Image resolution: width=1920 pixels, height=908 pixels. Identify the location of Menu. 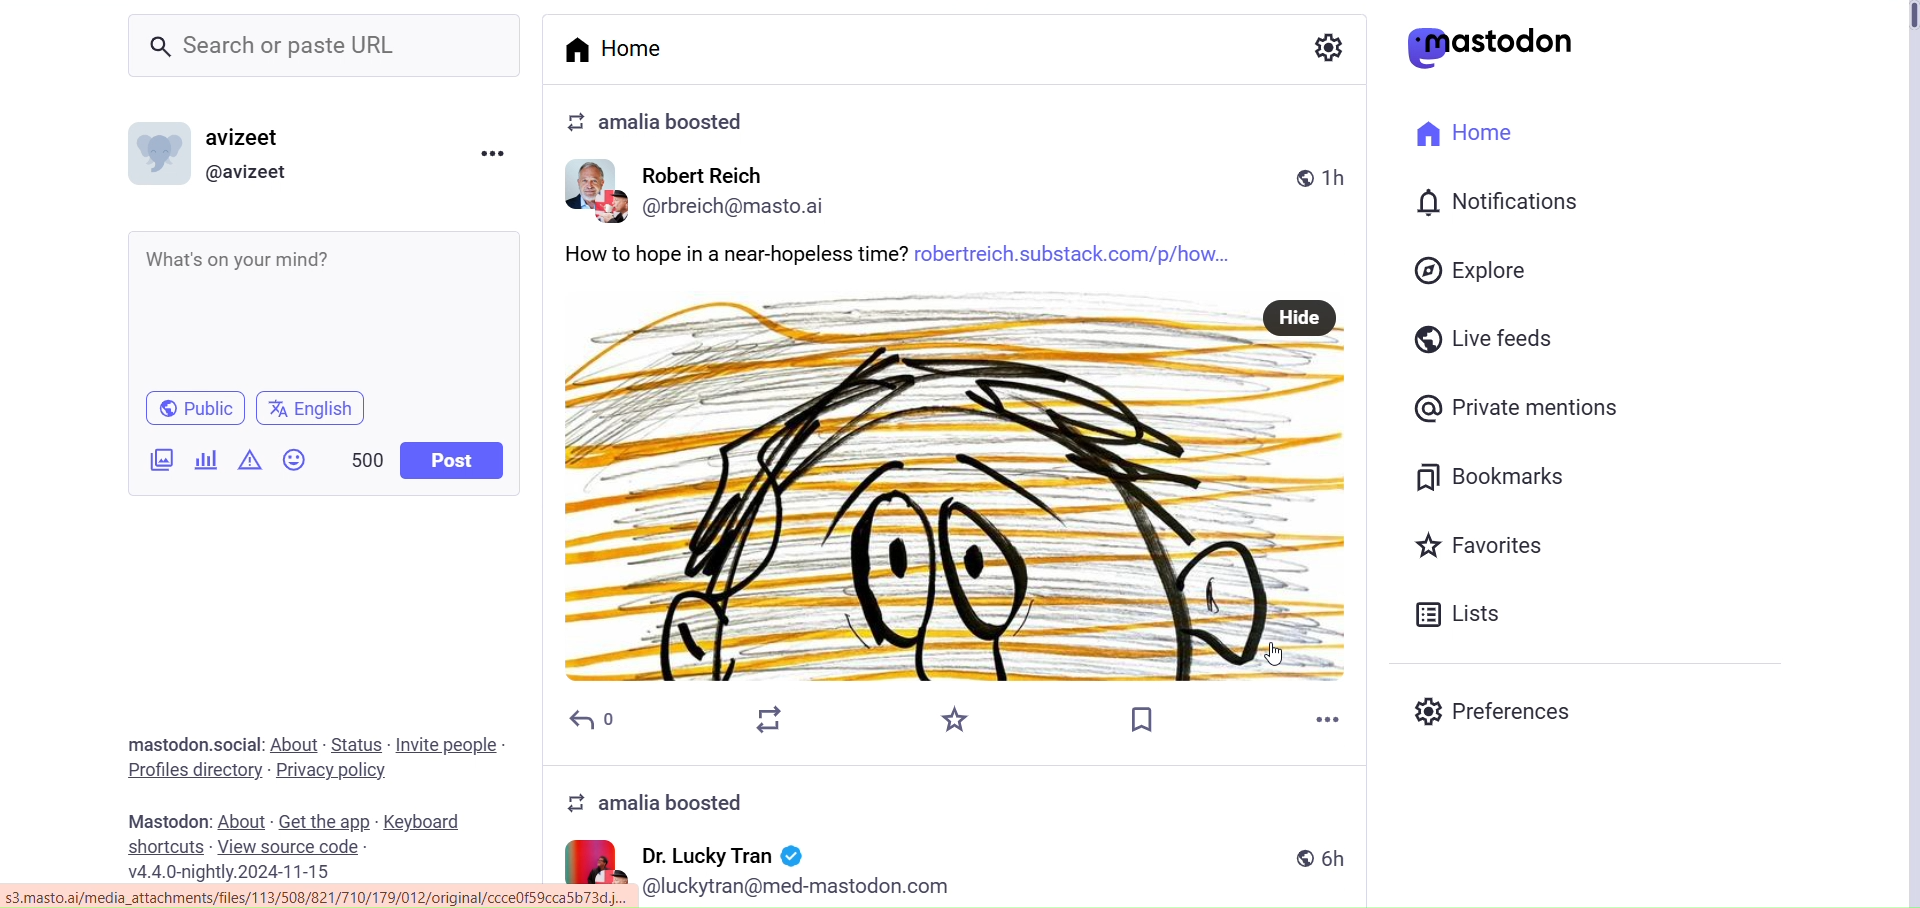
(497, 152).